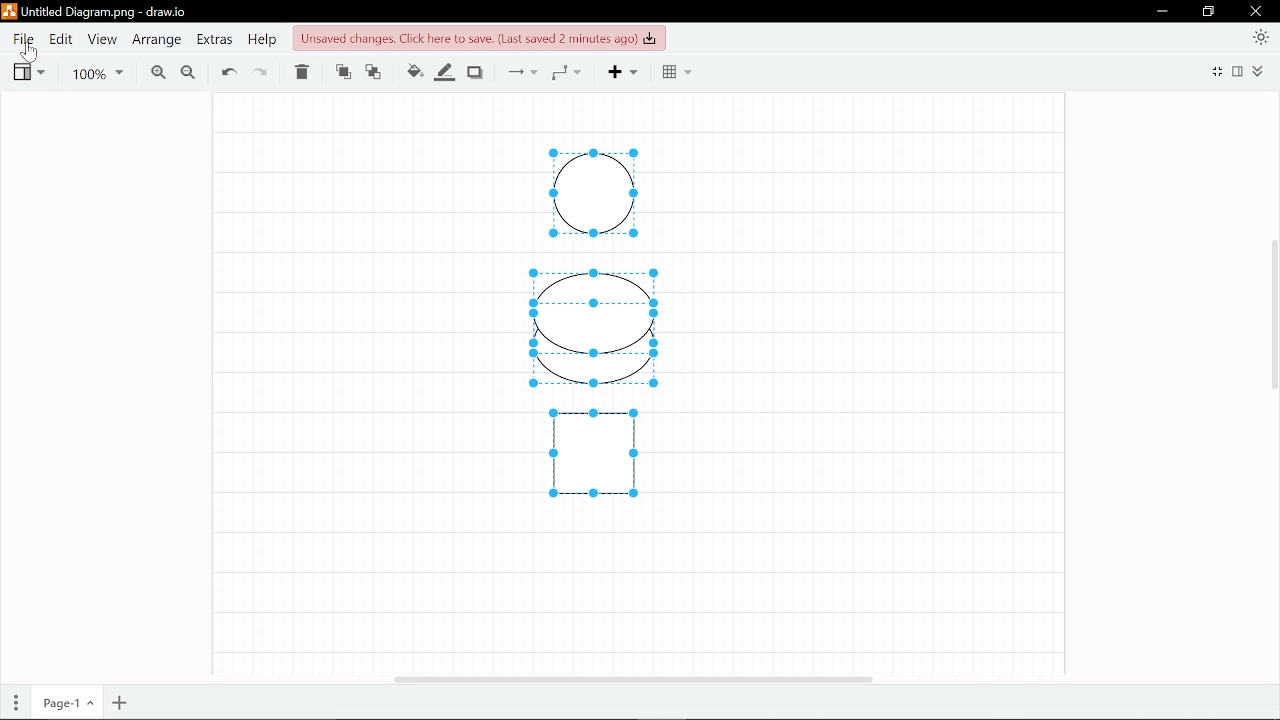 The width and height of the screenshot is (1280, 720). Describe the element at coordinates (229, 73) in the screenshot. I see `Undo` at that location.